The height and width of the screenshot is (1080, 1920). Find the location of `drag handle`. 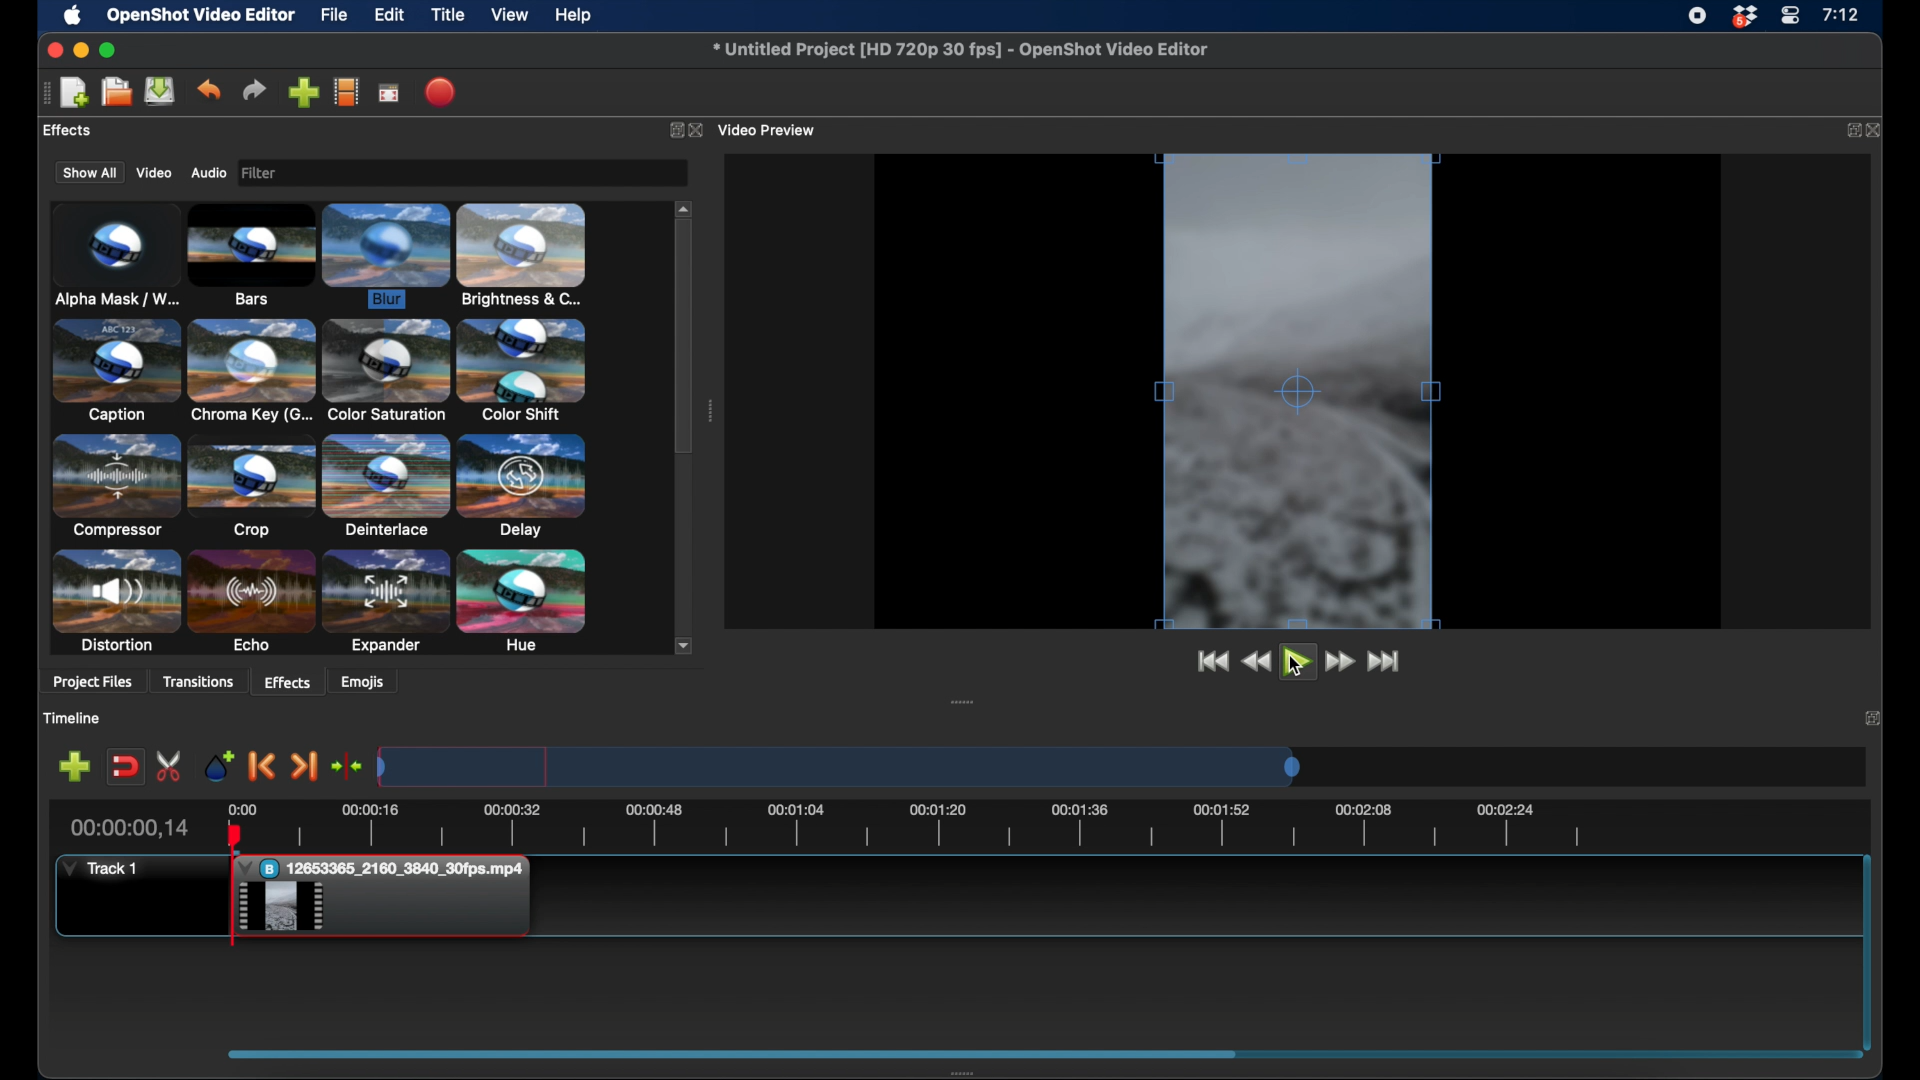

drag handle is located at coordinates (967, 1072).